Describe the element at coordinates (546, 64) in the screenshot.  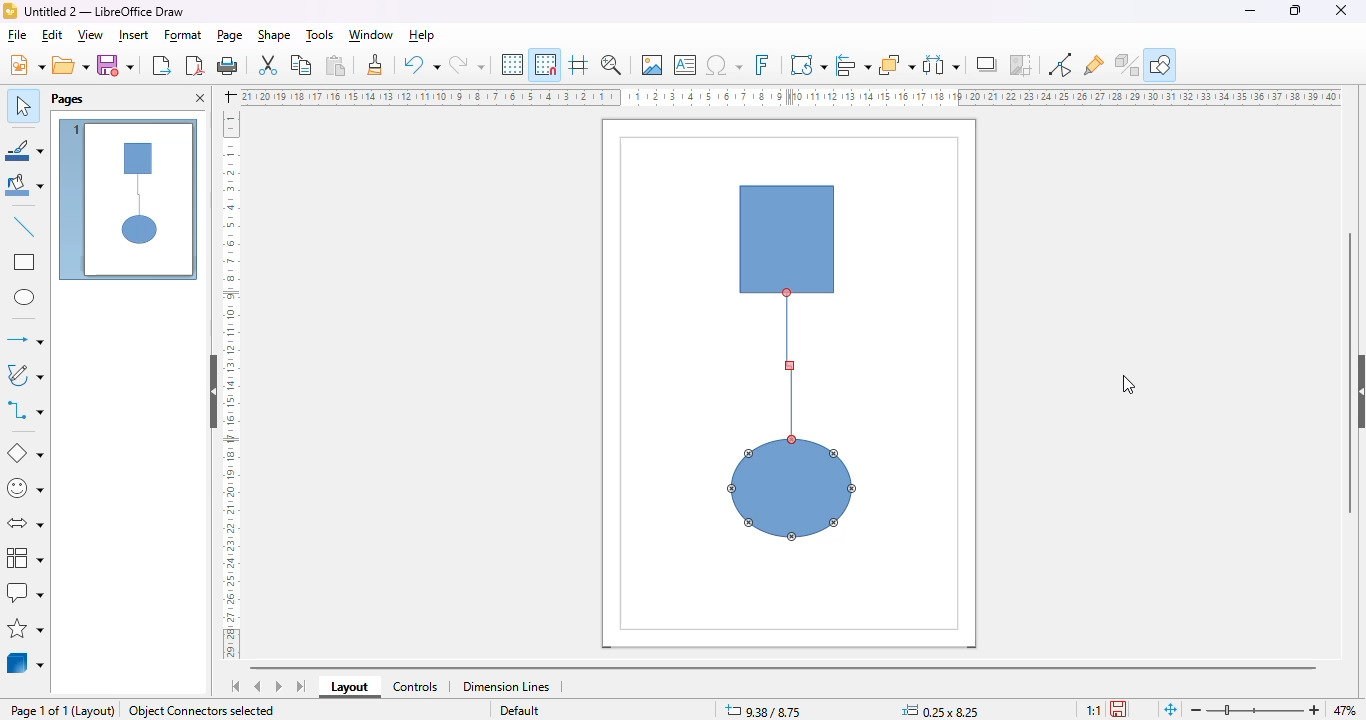
I see `snap to grid` at that location.